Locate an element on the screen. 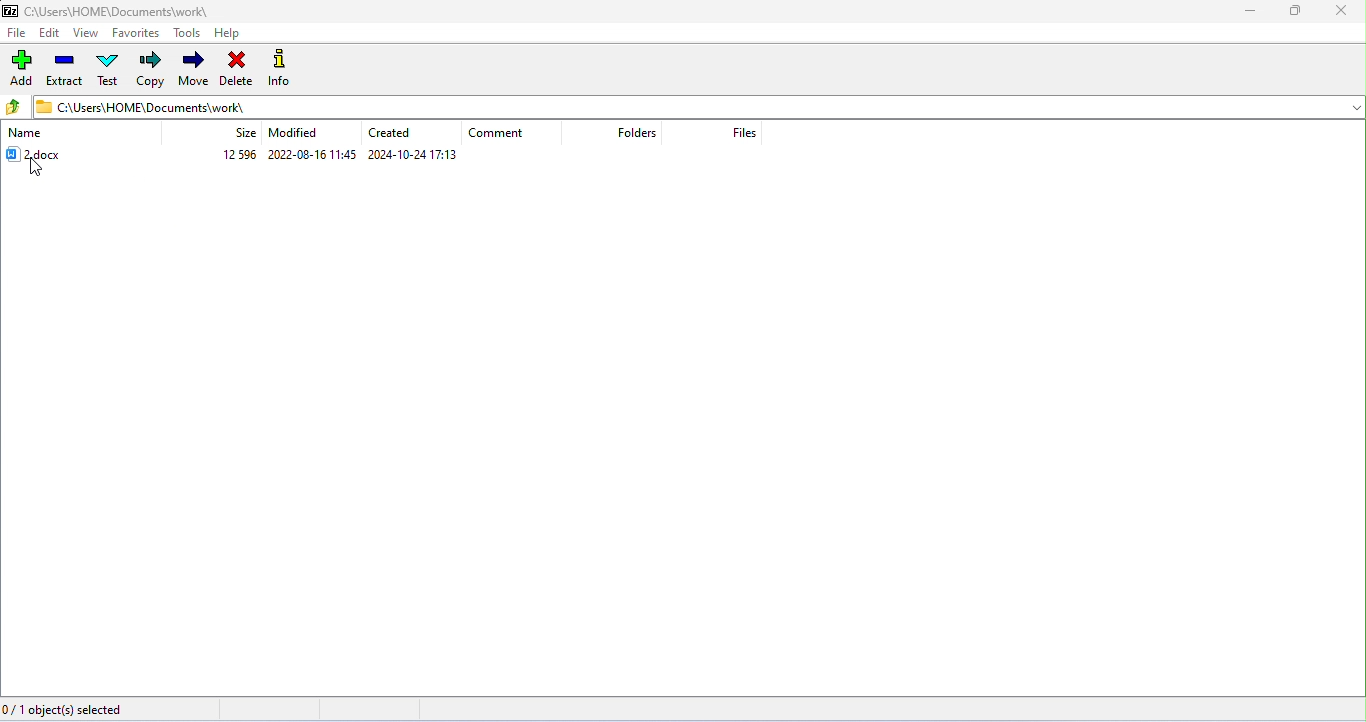 The image size is (1366, 722). extract is located at coordinates (65, 69).